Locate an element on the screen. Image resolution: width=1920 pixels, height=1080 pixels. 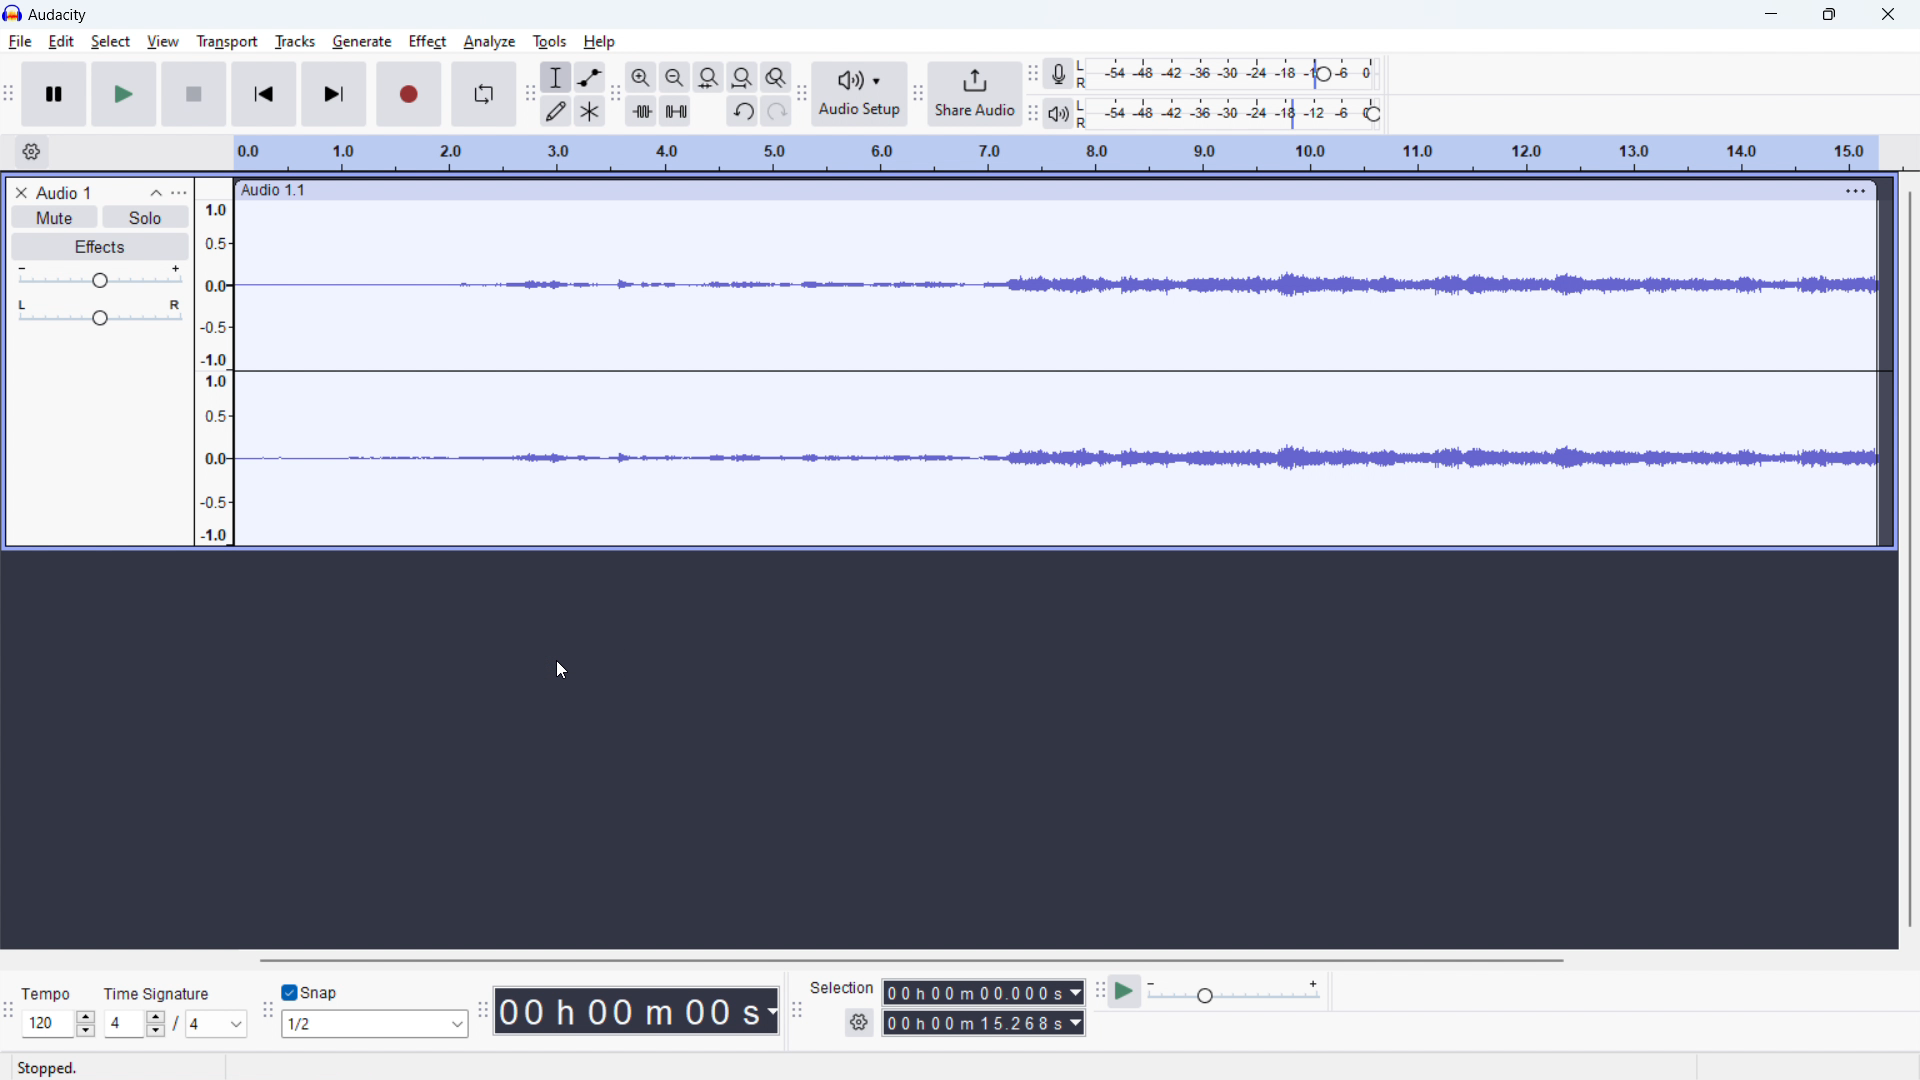
effect is located at coordinates (429, 42).